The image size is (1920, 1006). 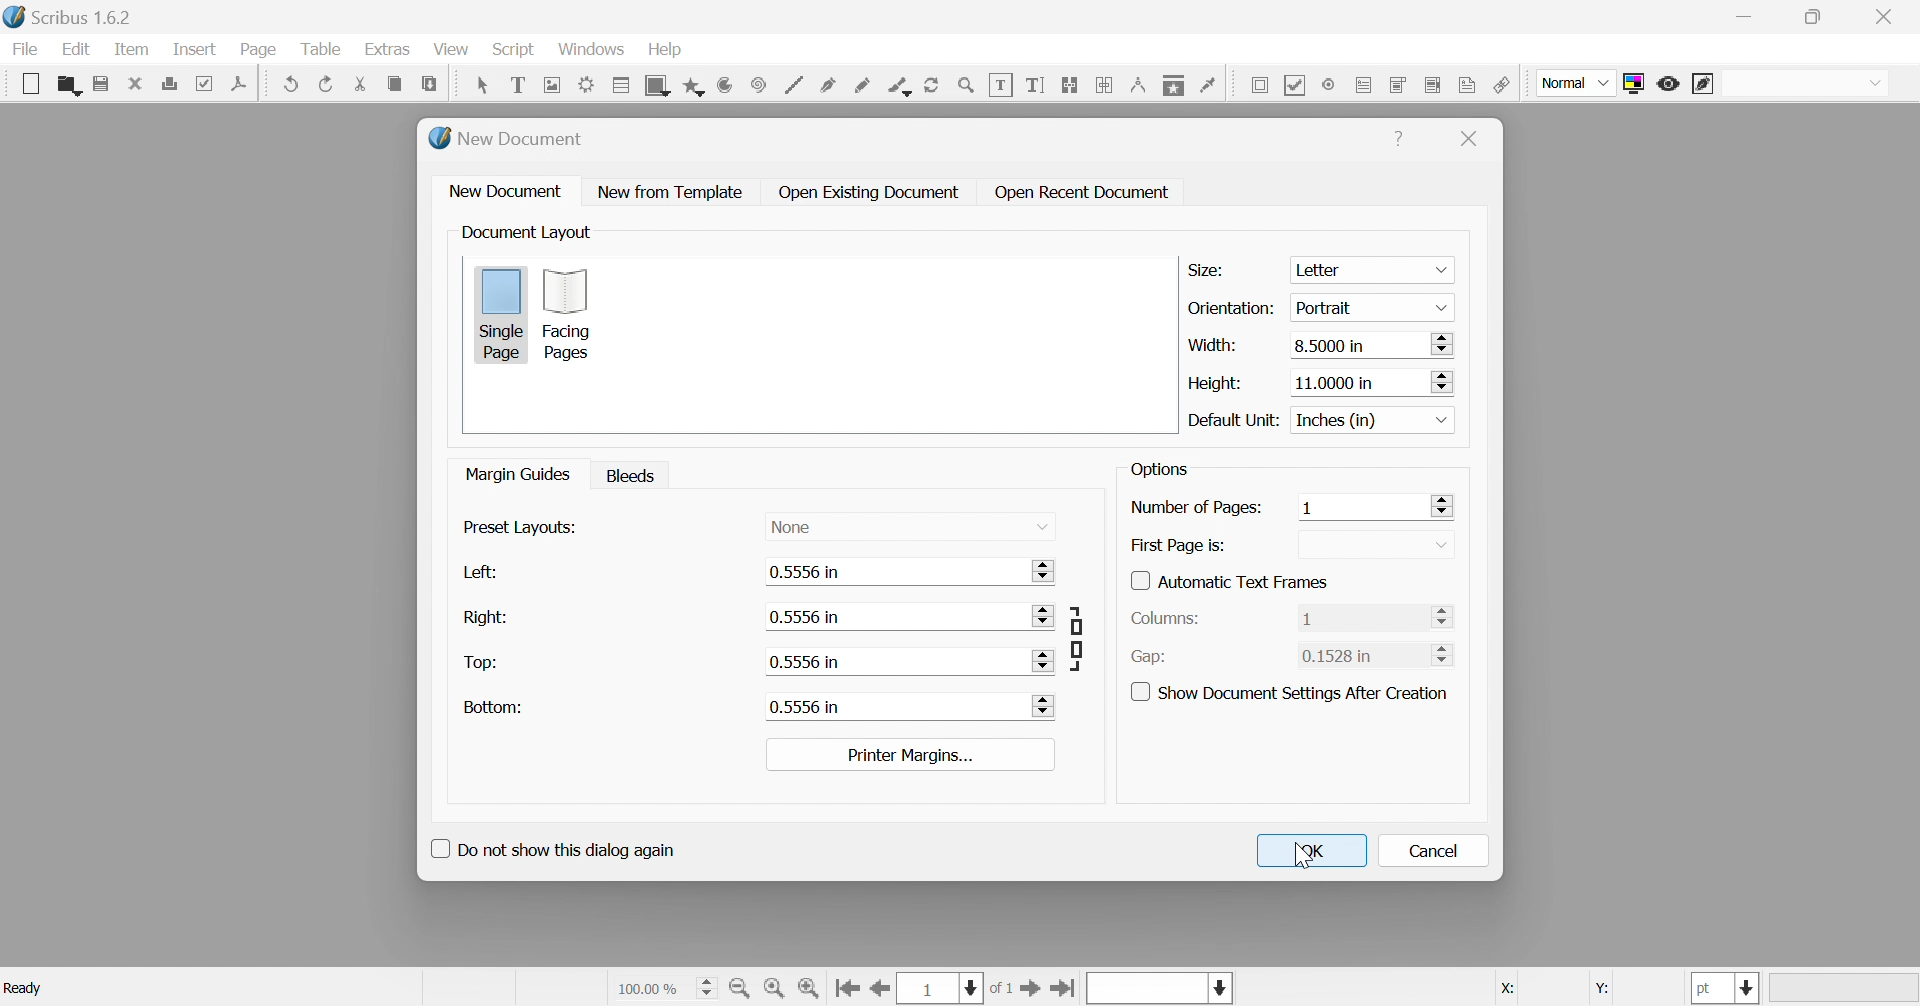 What do you see at coordinates (360, 82) in the screenshot?
I see `cut` at bounding box center [360, 82].